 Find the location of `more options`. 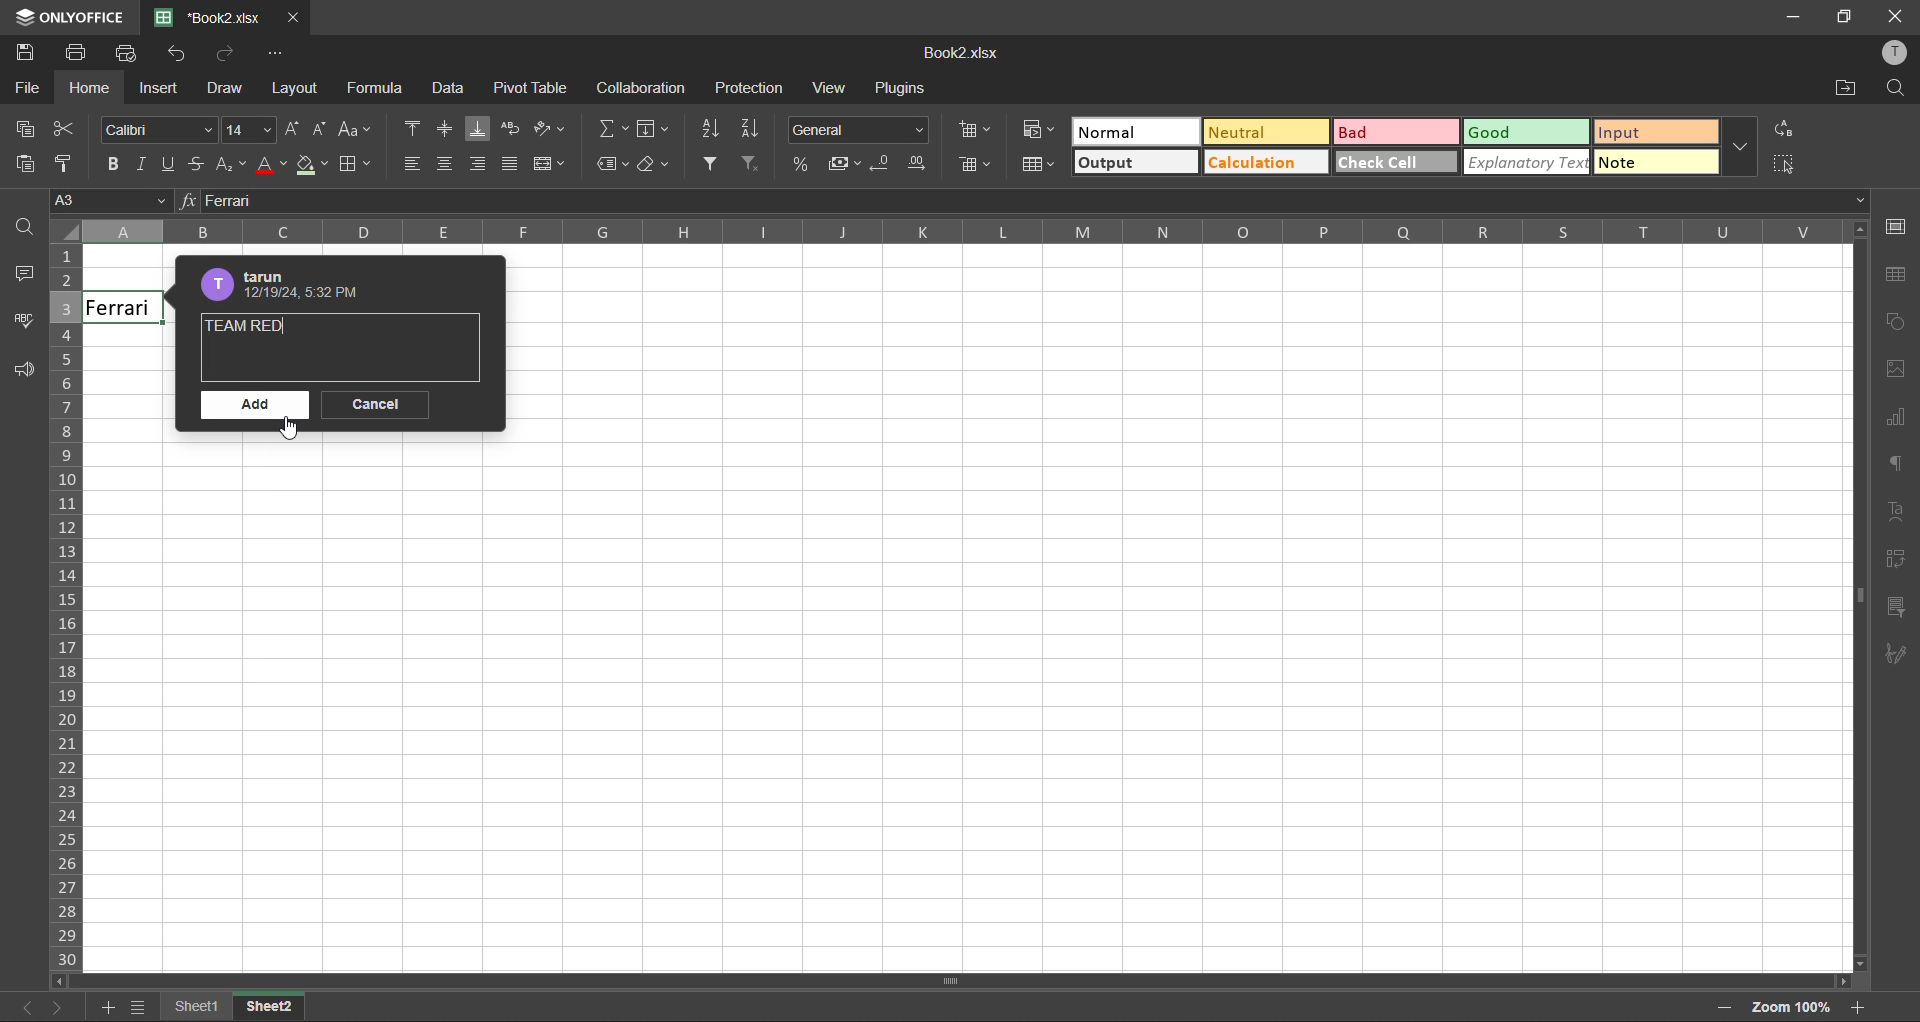

more options is located at coordinates (1744, 152).